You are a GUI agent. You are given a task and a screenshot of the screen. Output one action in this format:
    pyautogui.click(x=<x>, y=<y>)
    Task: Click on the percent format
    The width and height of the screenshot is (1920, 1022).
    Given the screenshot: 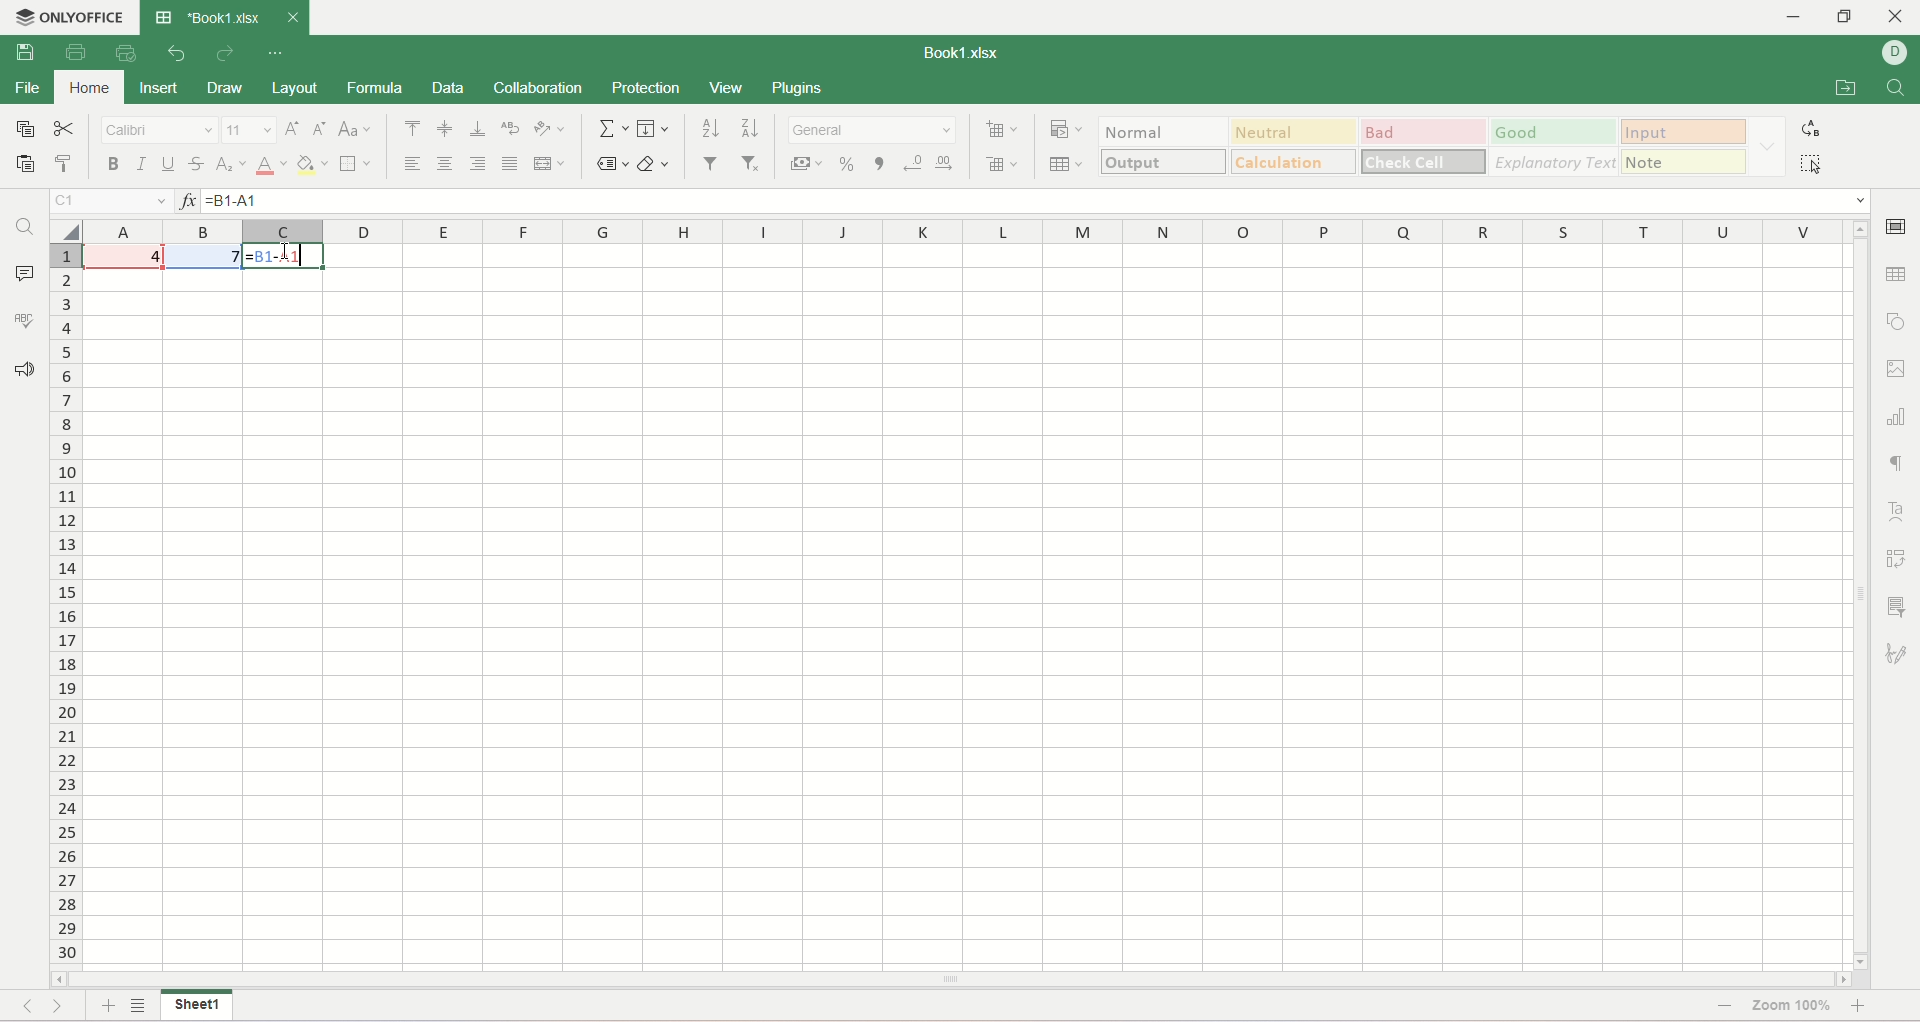 What is the action you would take?
    pyautogui.click(x=846, y=163)
    